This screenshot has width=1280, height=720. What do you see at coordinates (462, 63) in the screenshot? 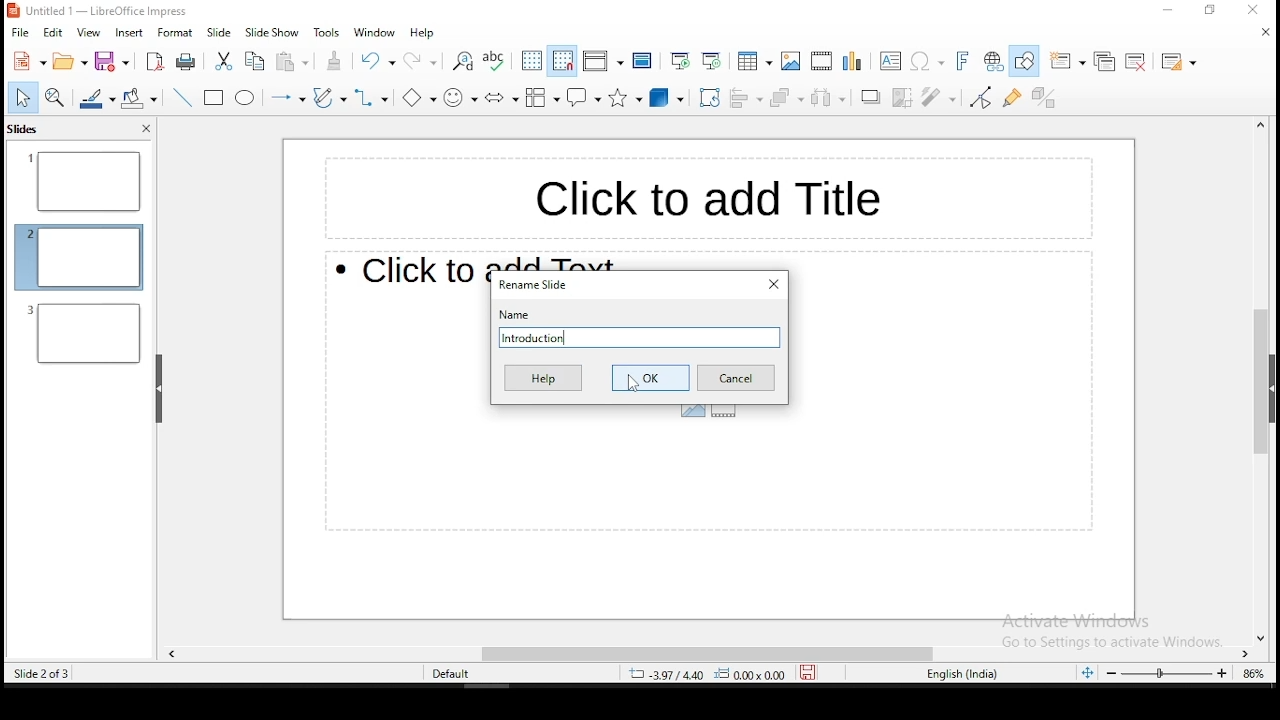
I see `find and replace` at bounding box center [462, 63].